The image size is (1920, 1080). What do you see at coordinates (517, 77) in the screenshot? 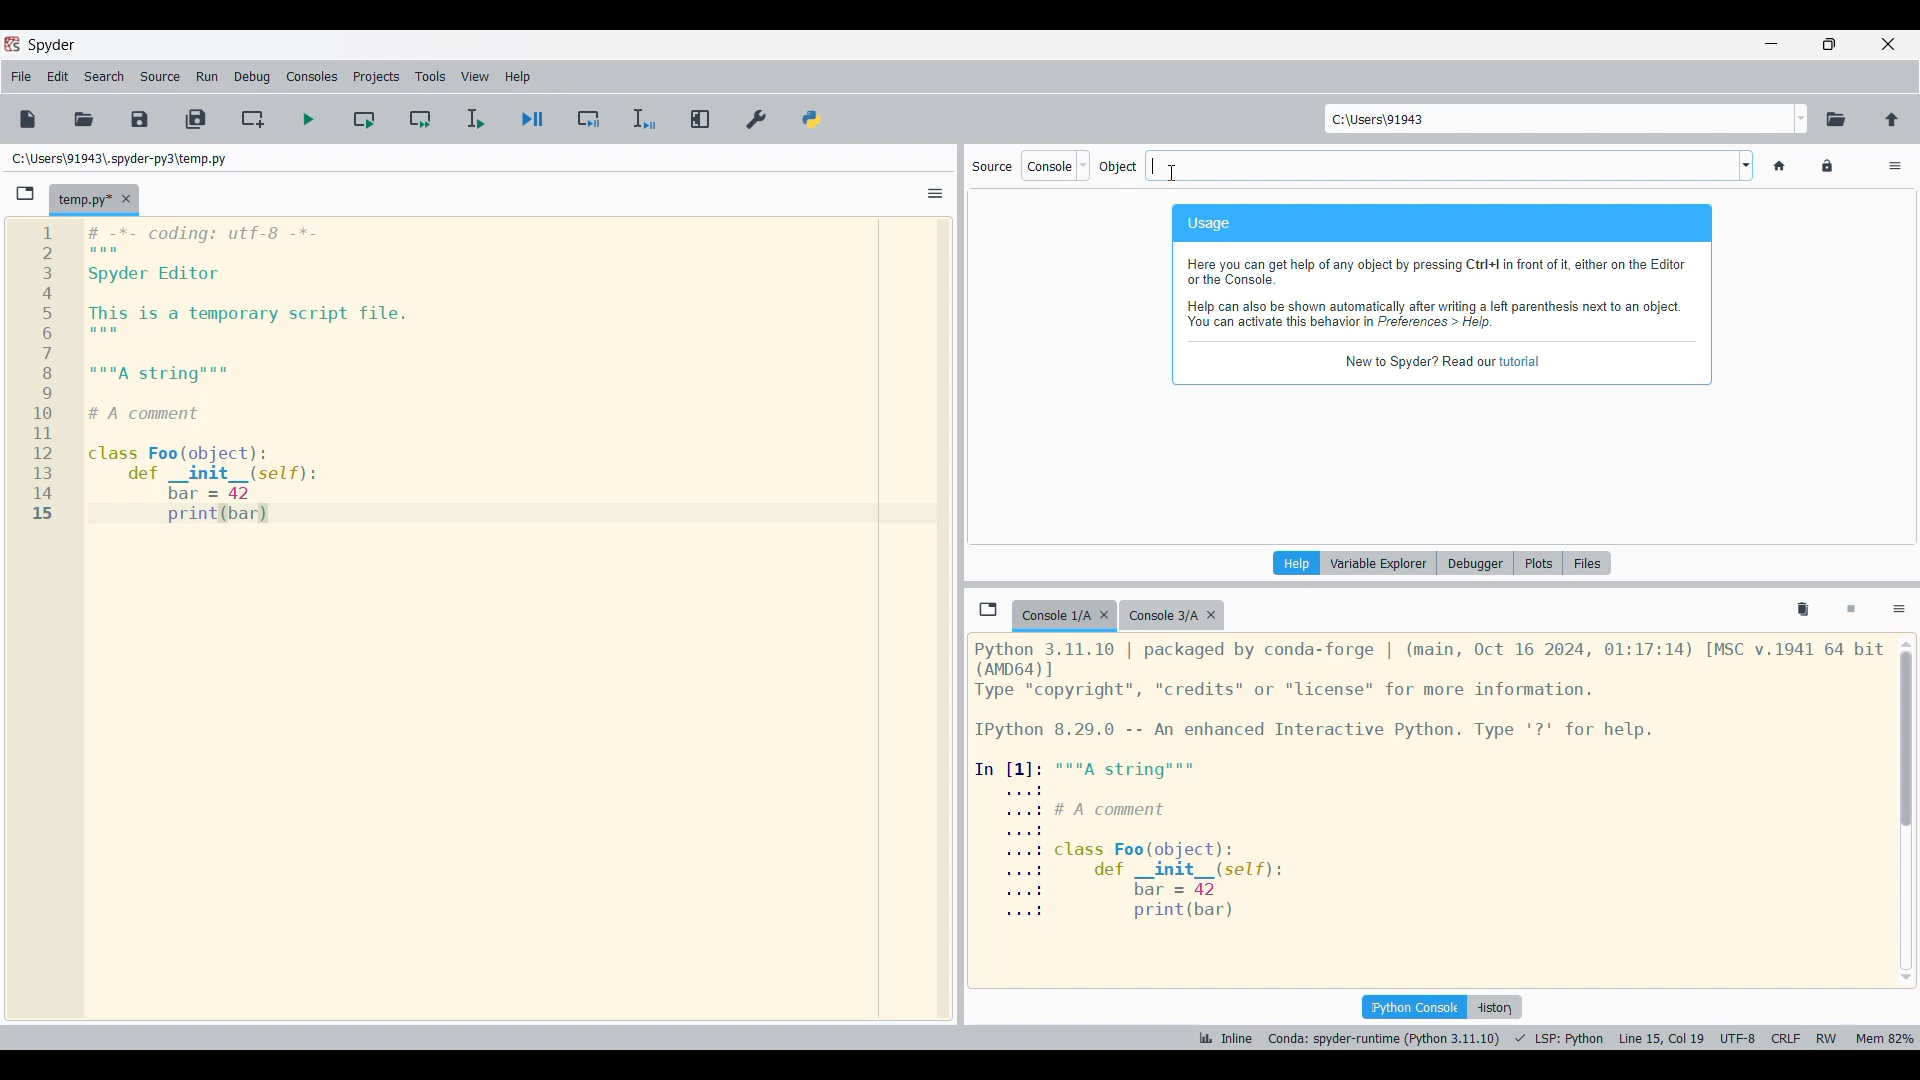
I see `Help menu` at bounding box center [517, 77].